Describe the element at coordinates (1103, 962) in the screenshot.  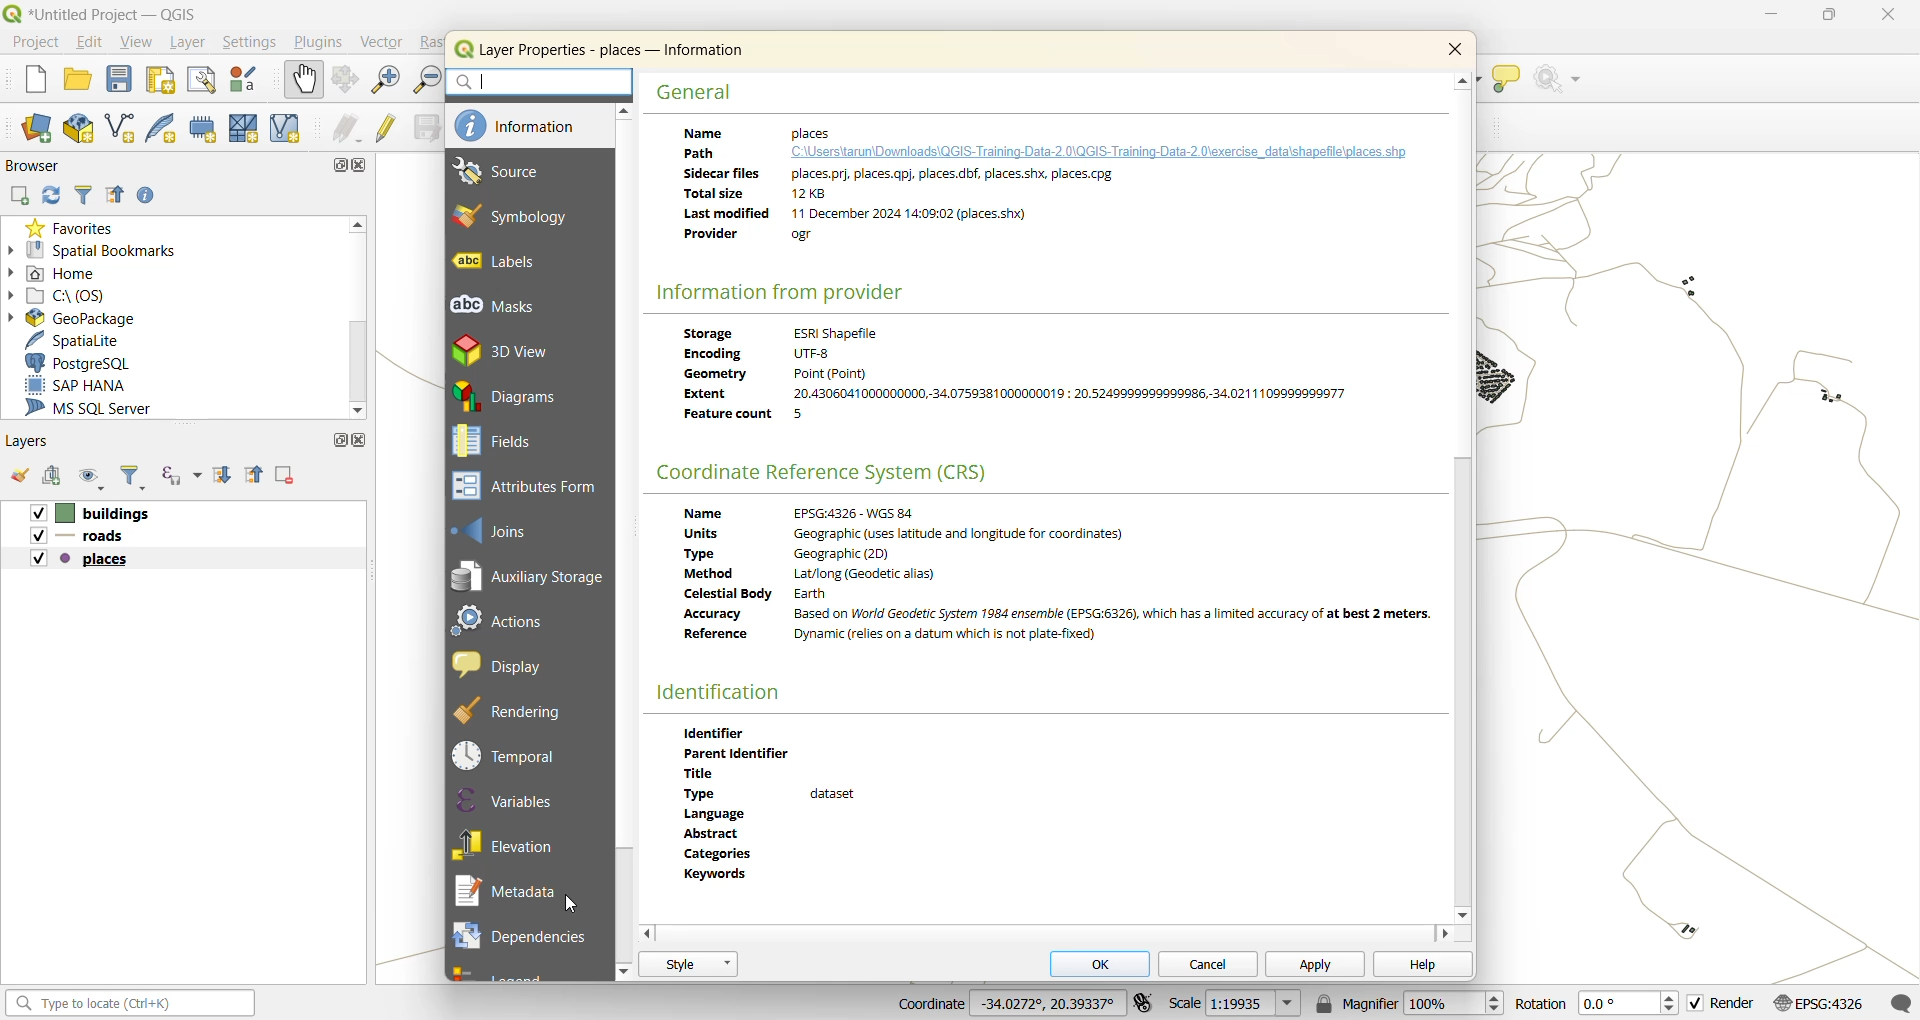
I see `ok` at that location.